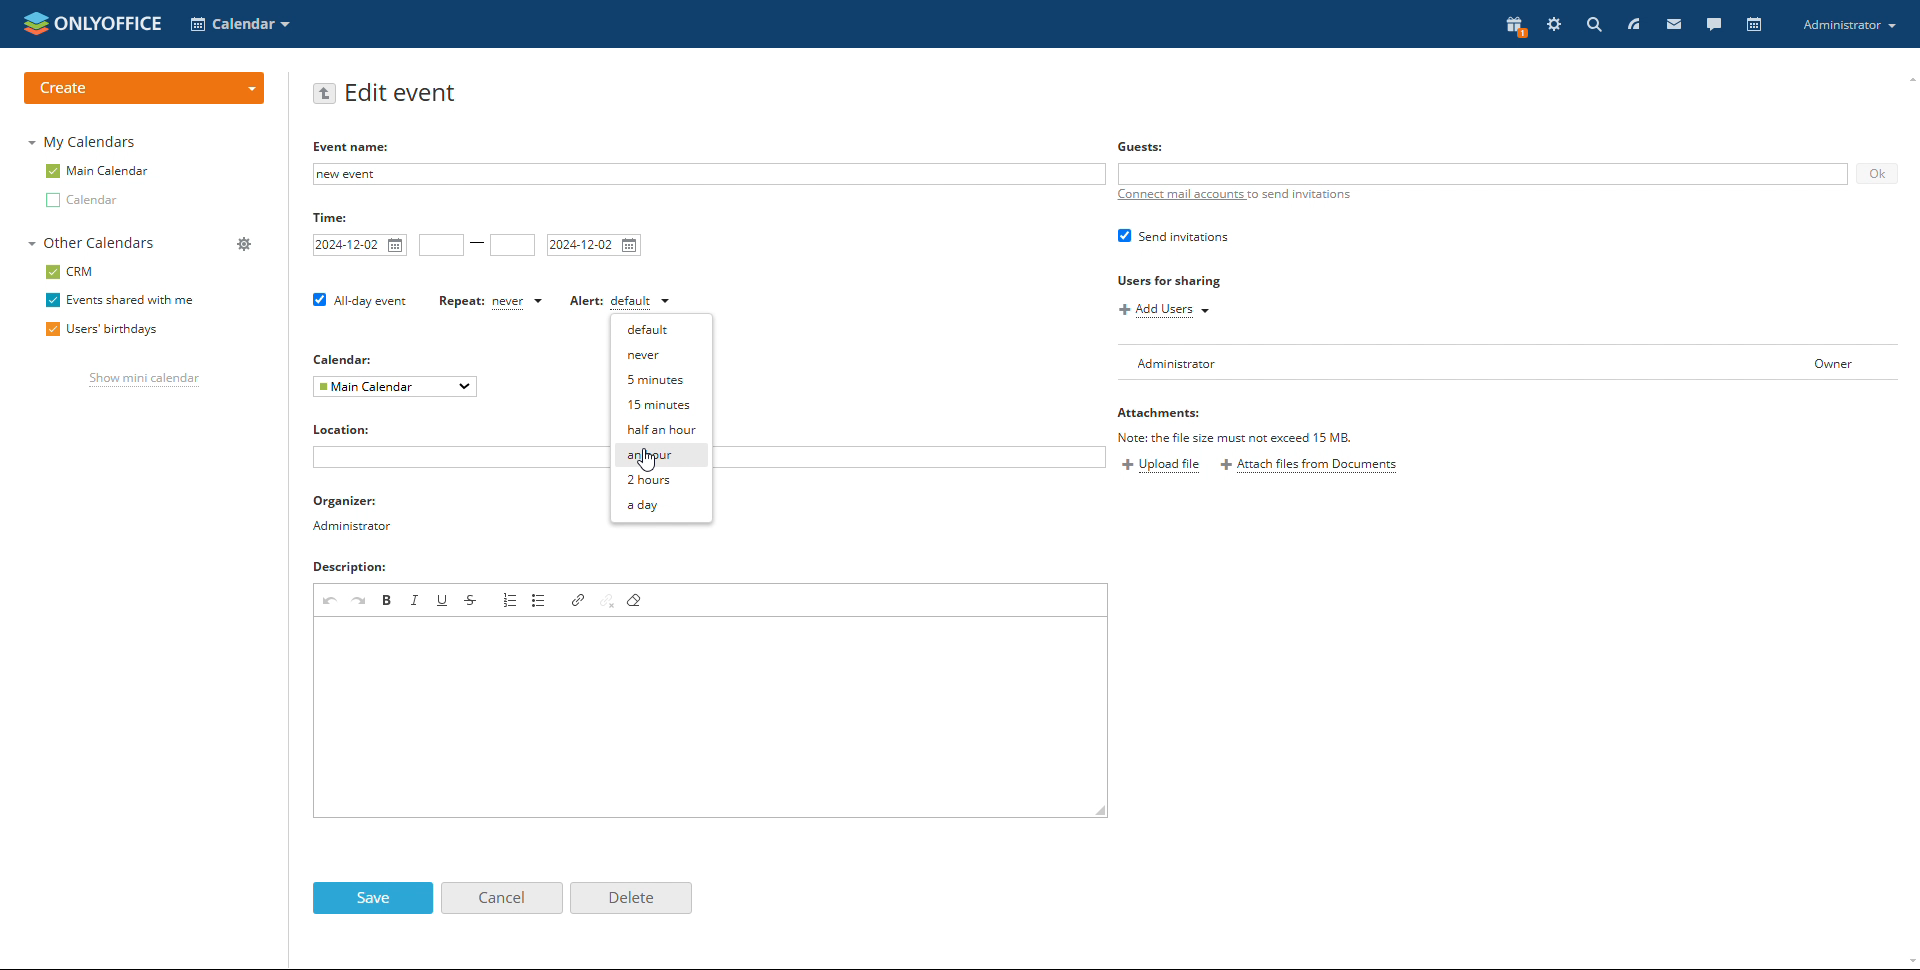 The width and height of the screenshot is (1920, 970). Describe the element at coordinates (512, 600) in the screenshot. I see `insert/remove numbered list` at that location.